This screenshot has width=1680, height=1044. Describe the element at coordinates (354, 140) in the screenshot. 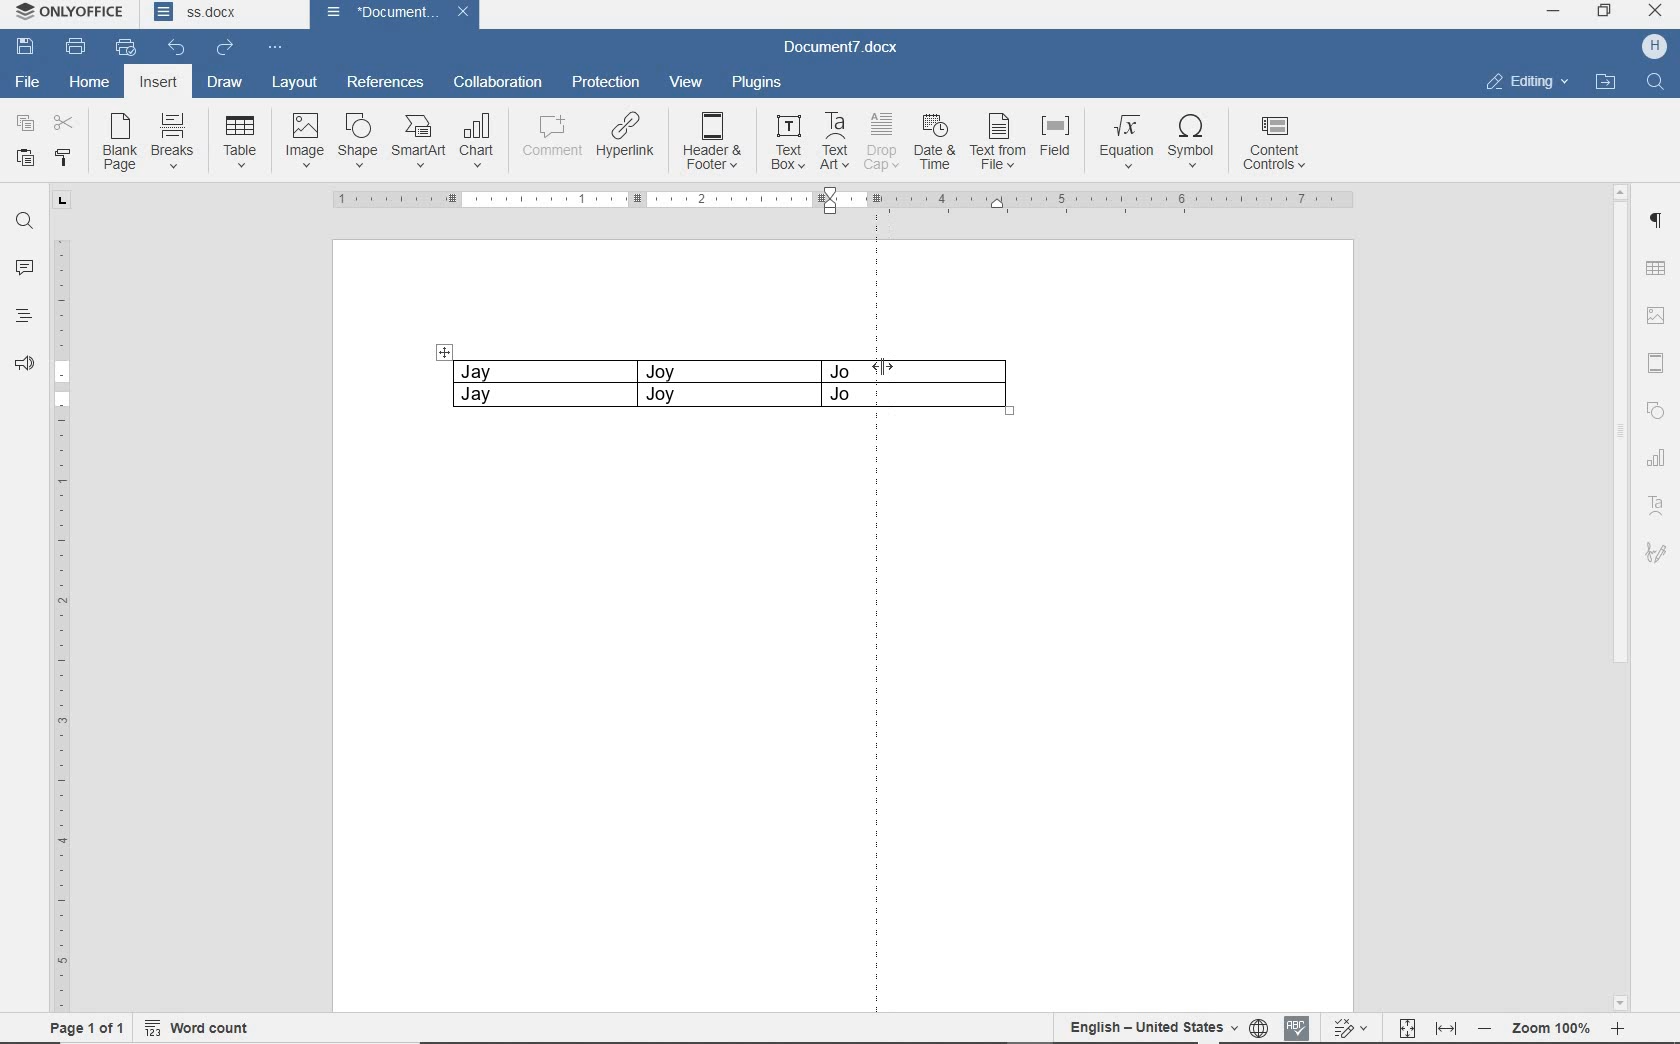

I see `SHAPE` at that location.